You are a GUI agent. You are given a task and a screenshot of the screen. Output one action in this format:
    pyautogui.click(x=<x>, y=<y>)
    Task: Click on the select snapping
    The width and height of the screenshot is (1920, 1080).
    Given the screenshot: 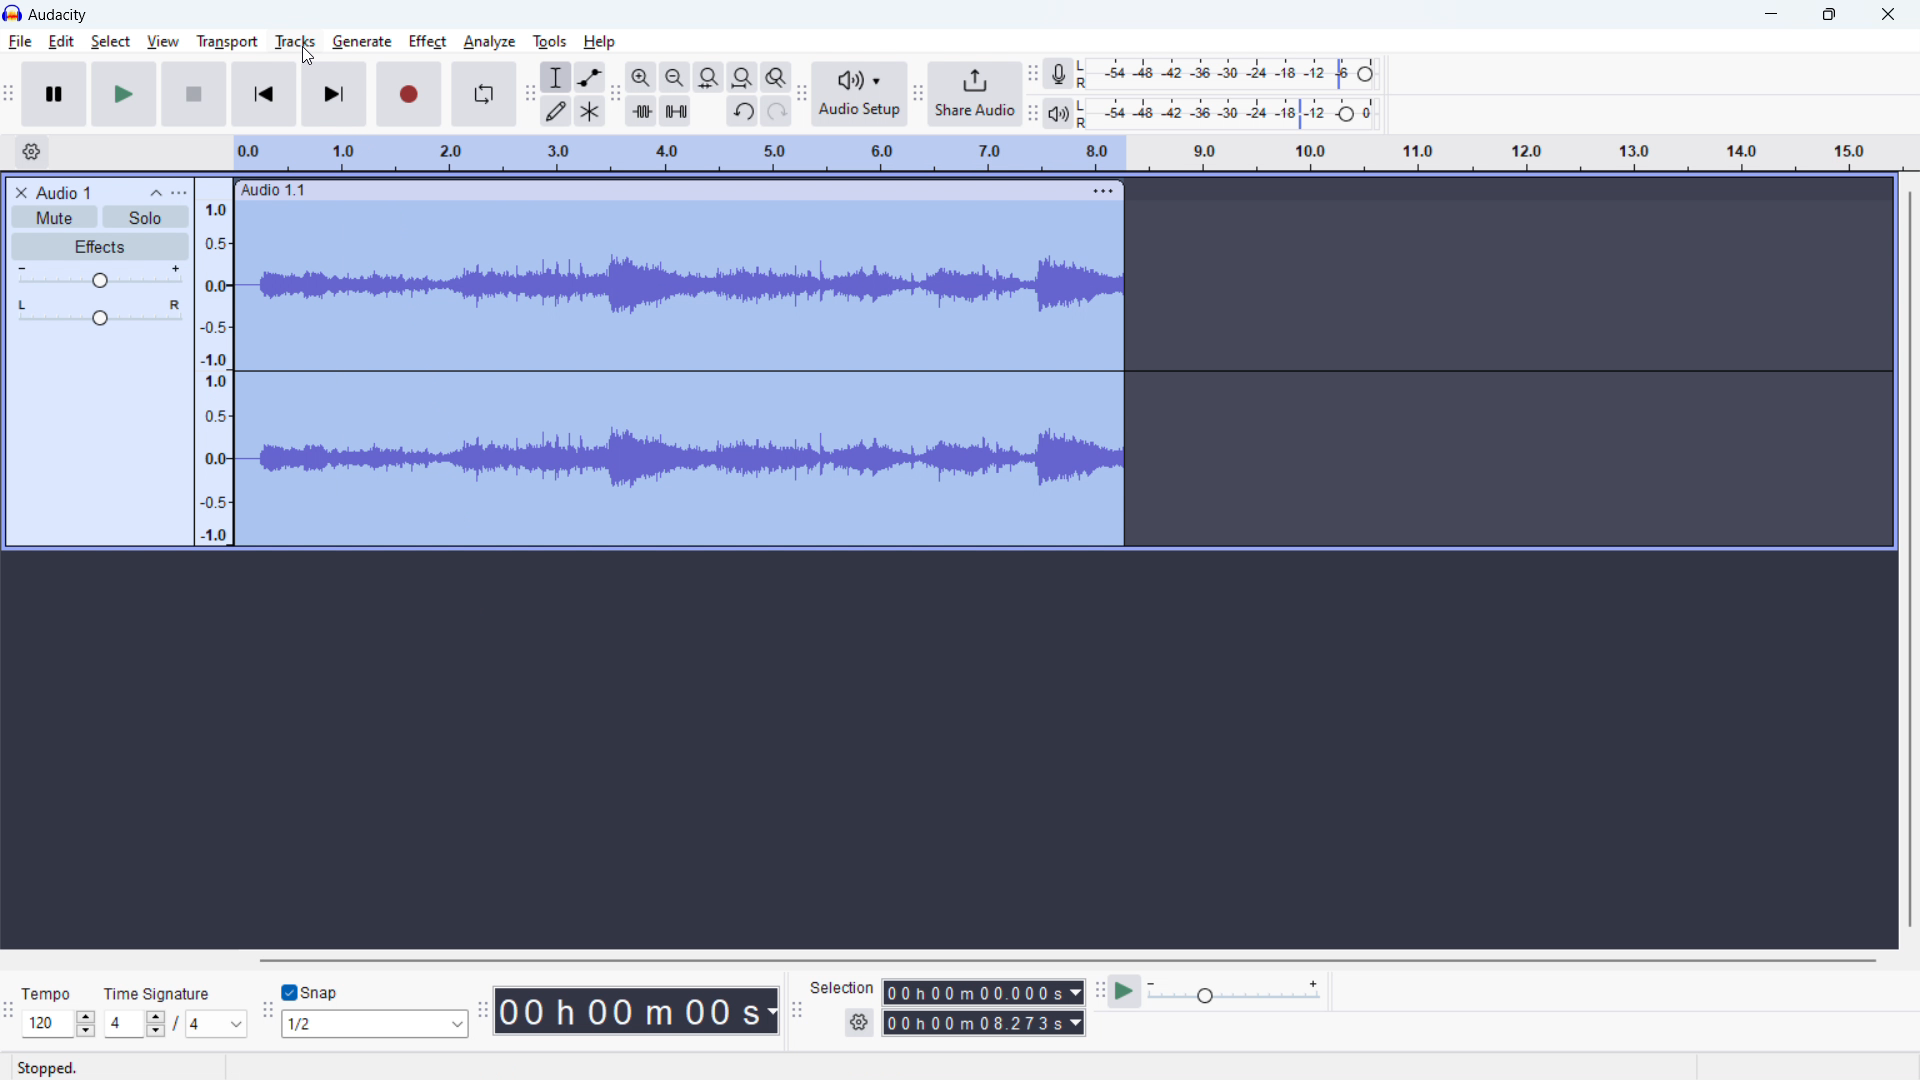 What is the action you would take?
    pyautogui.click(x=374, y=1023)
    